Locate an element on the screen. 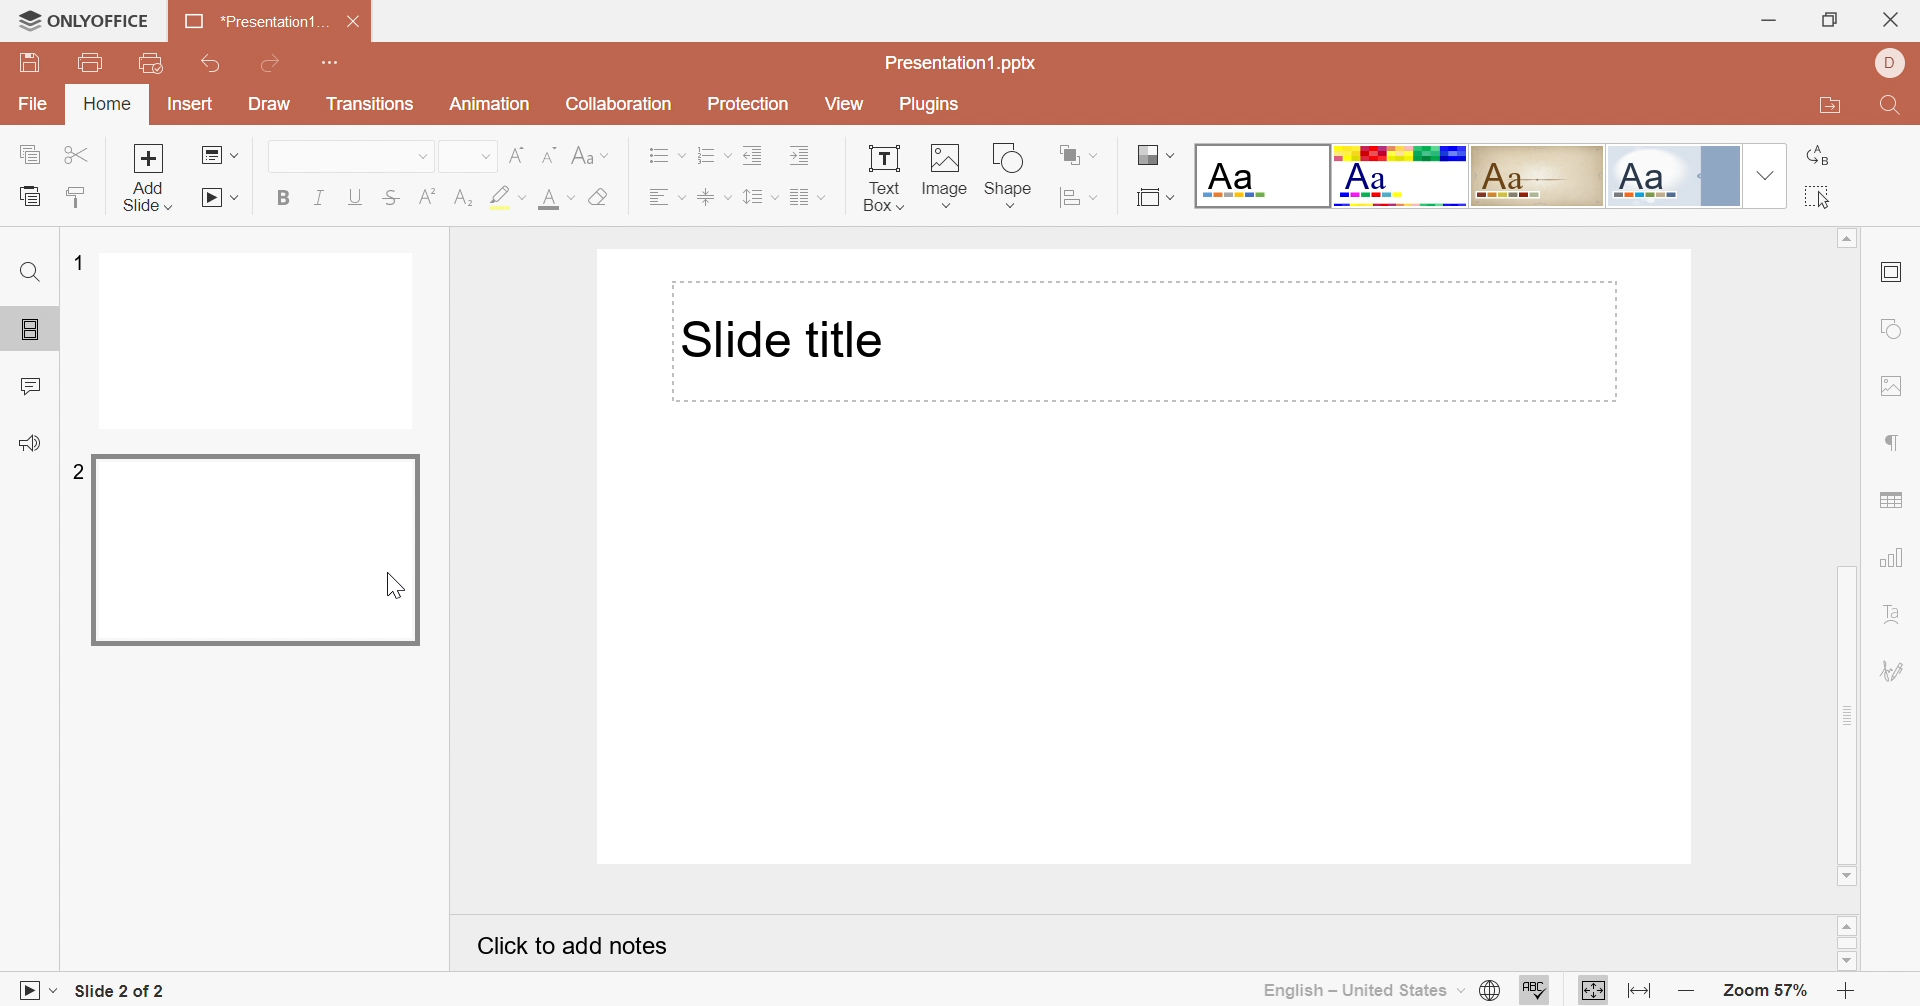 The width and height of the screenshot is (1920, 1006). Set document language is located at coordinates (1489, 988).